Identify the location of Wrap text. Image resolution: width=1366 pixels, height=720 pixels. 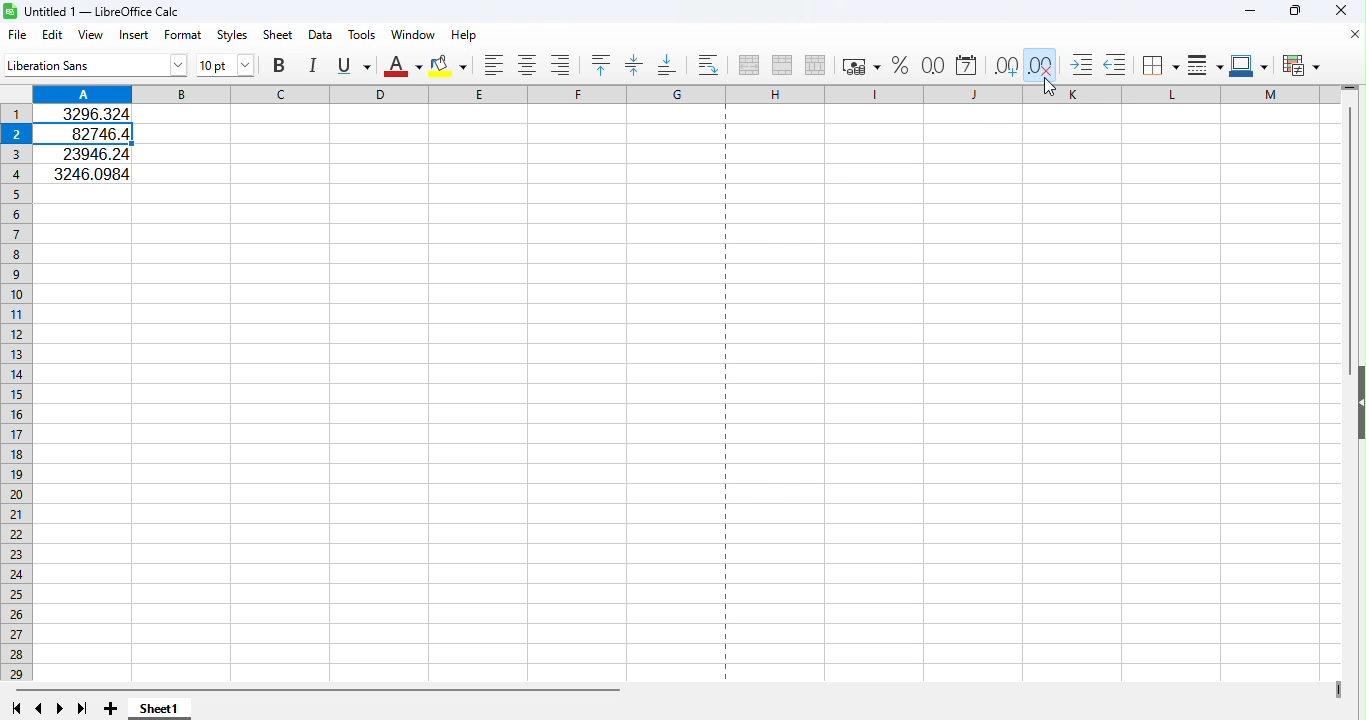
(710, 62).